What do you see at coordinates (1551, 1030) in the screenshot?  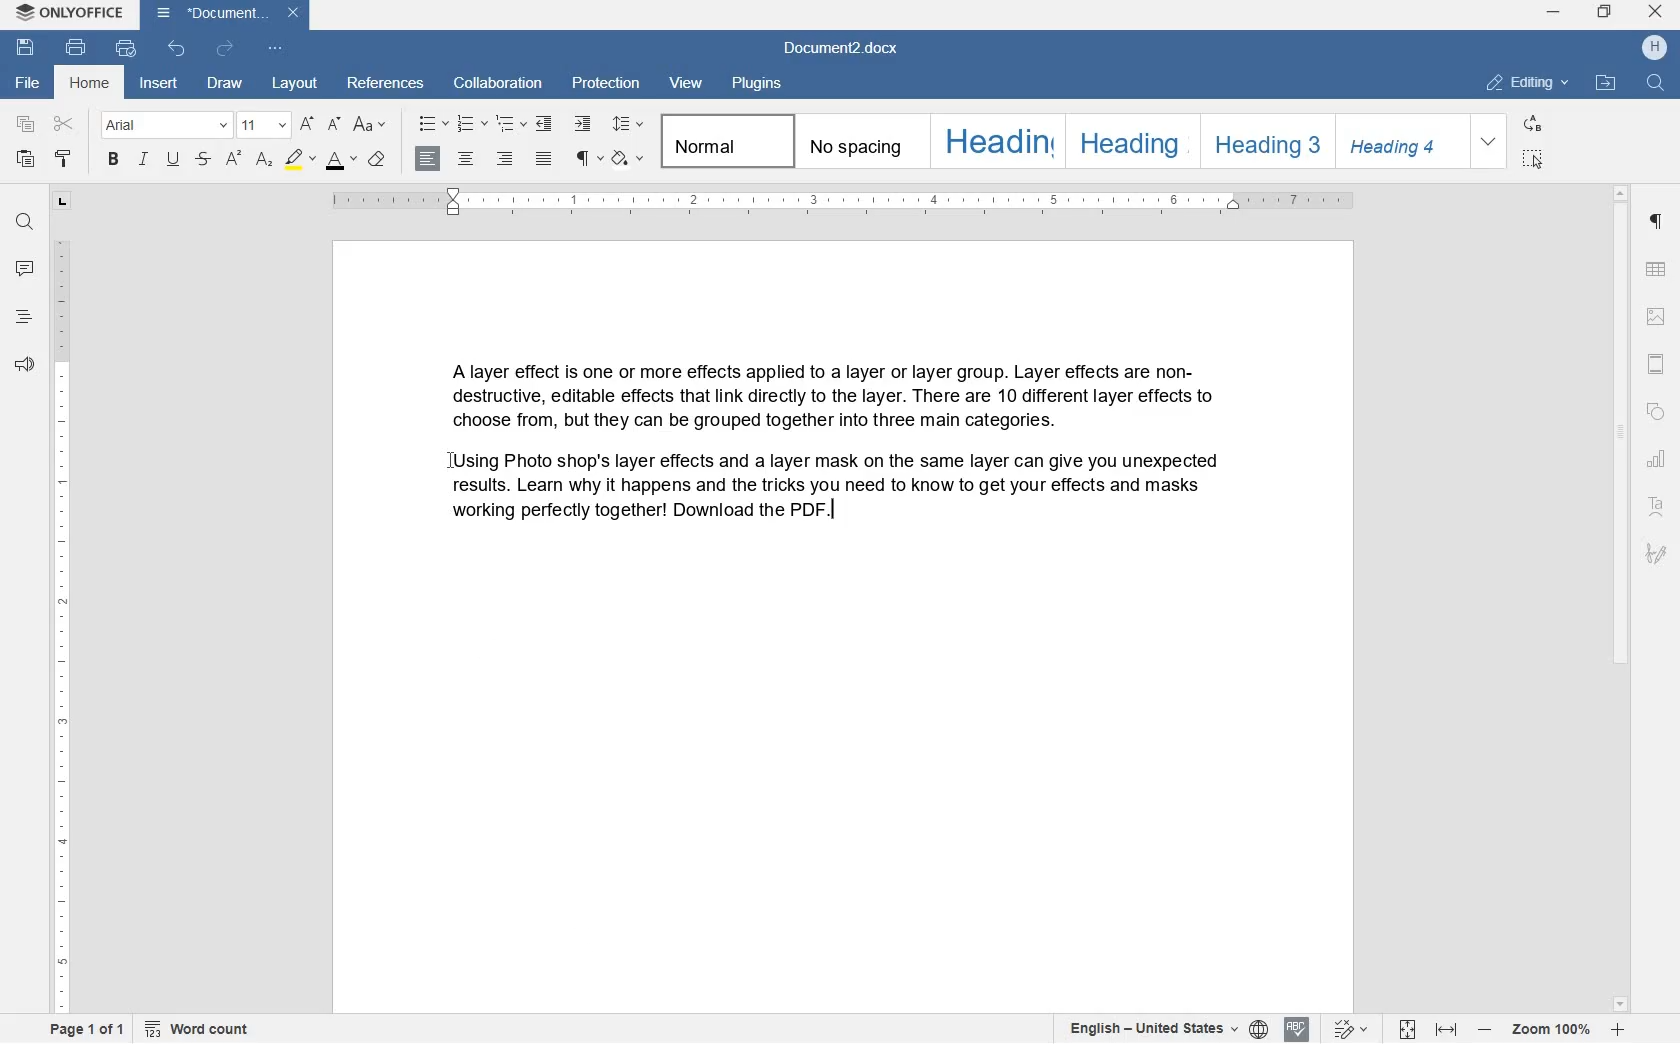 I see `ZOOM IN OR ZOOM OUT` at bounding box center [1551, 1030].